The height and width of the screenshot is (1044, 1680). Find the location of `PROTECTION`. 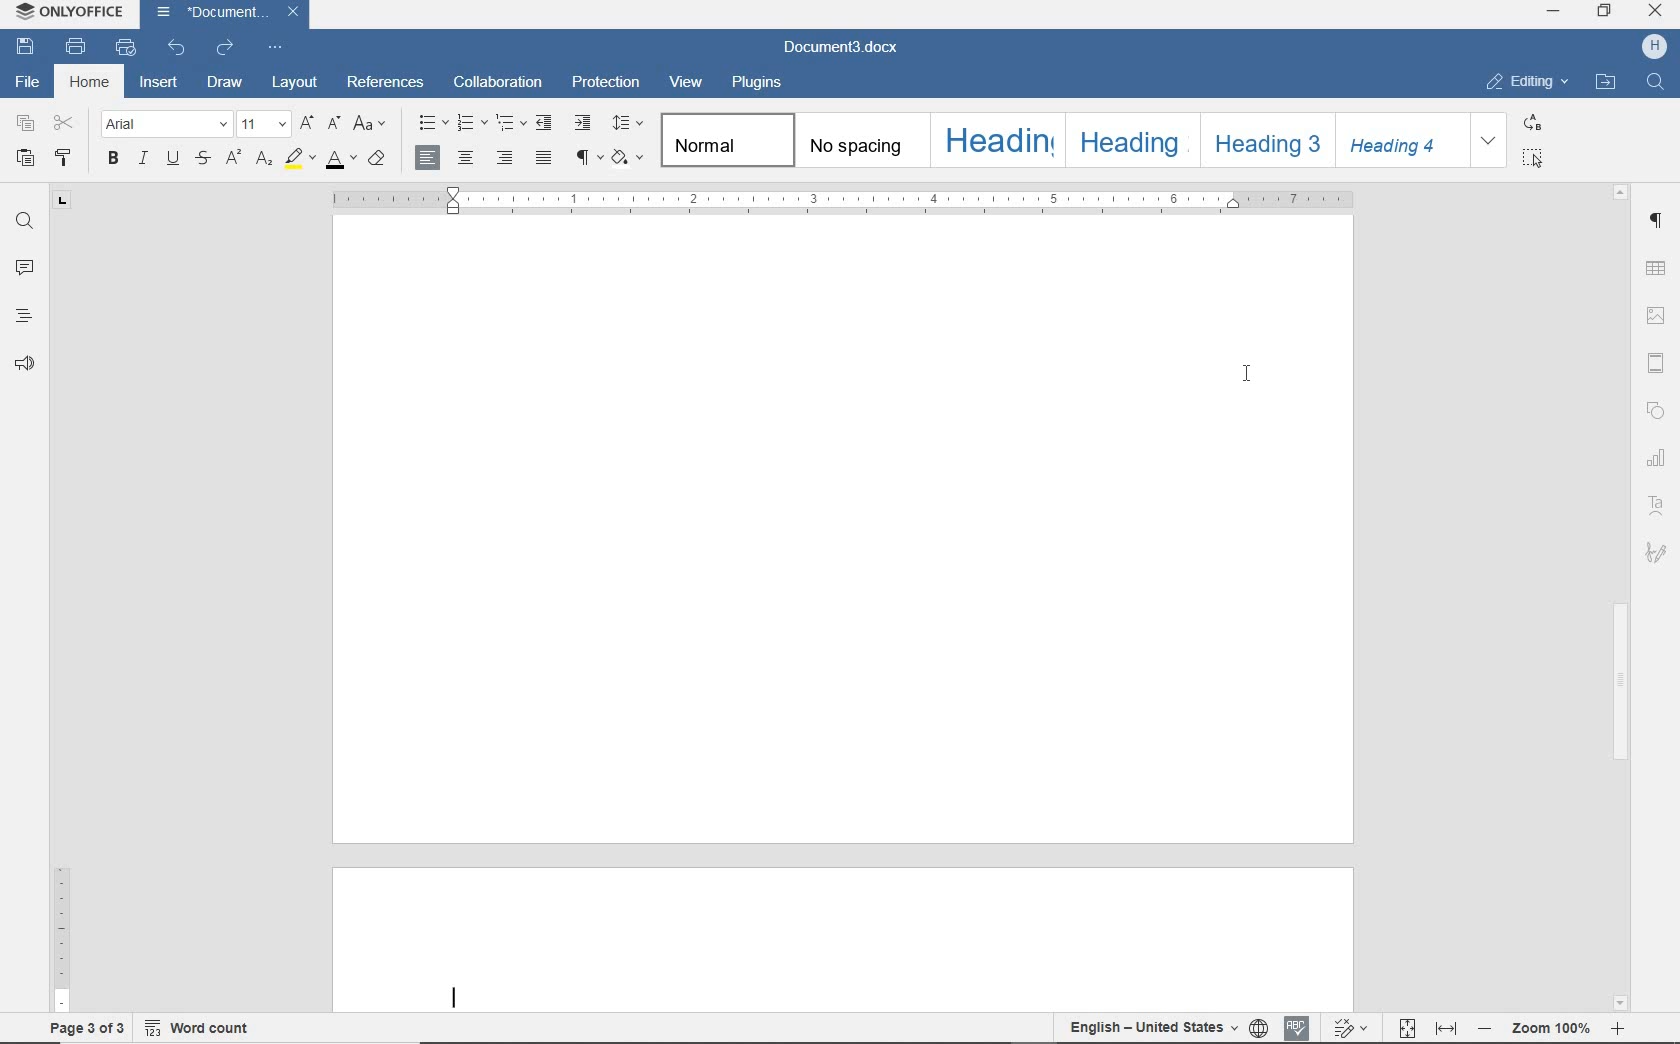

PROTECTION is located at coordinates (606, 83).